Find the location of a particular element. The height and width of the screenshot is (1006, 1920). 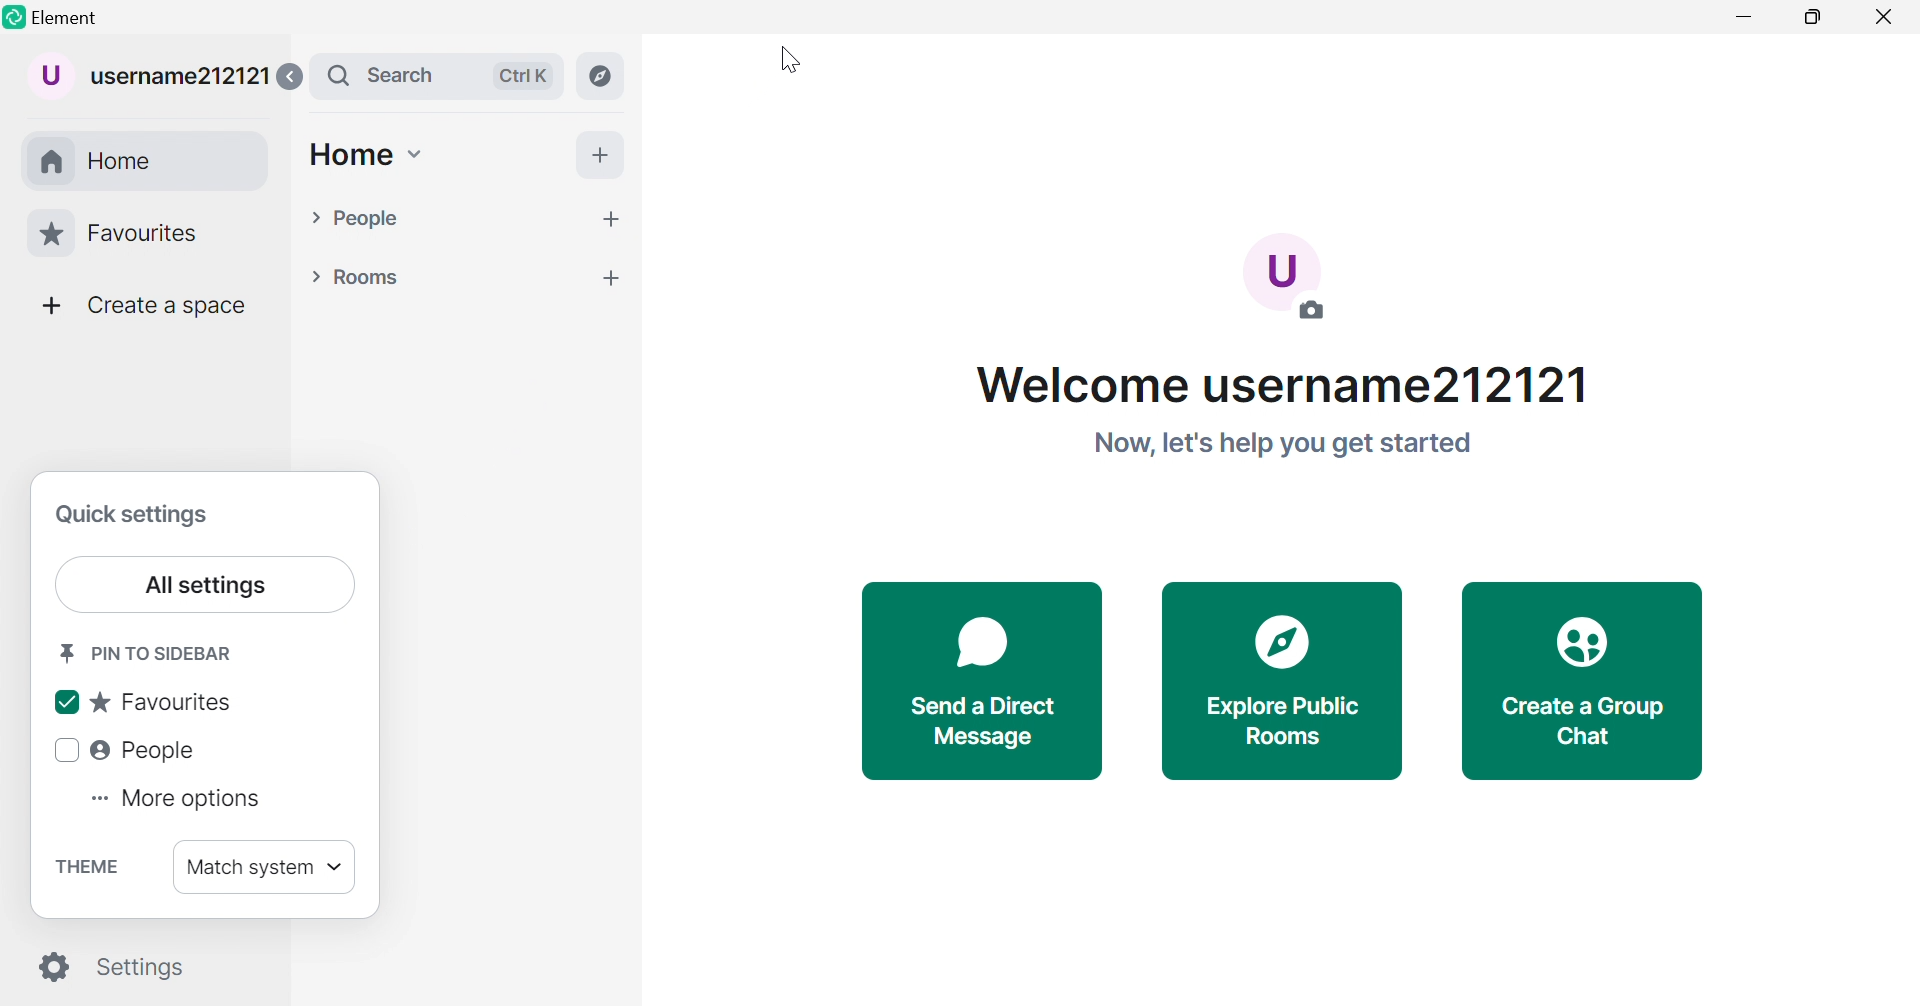

Minimize is located at coordinates (1748, 18).